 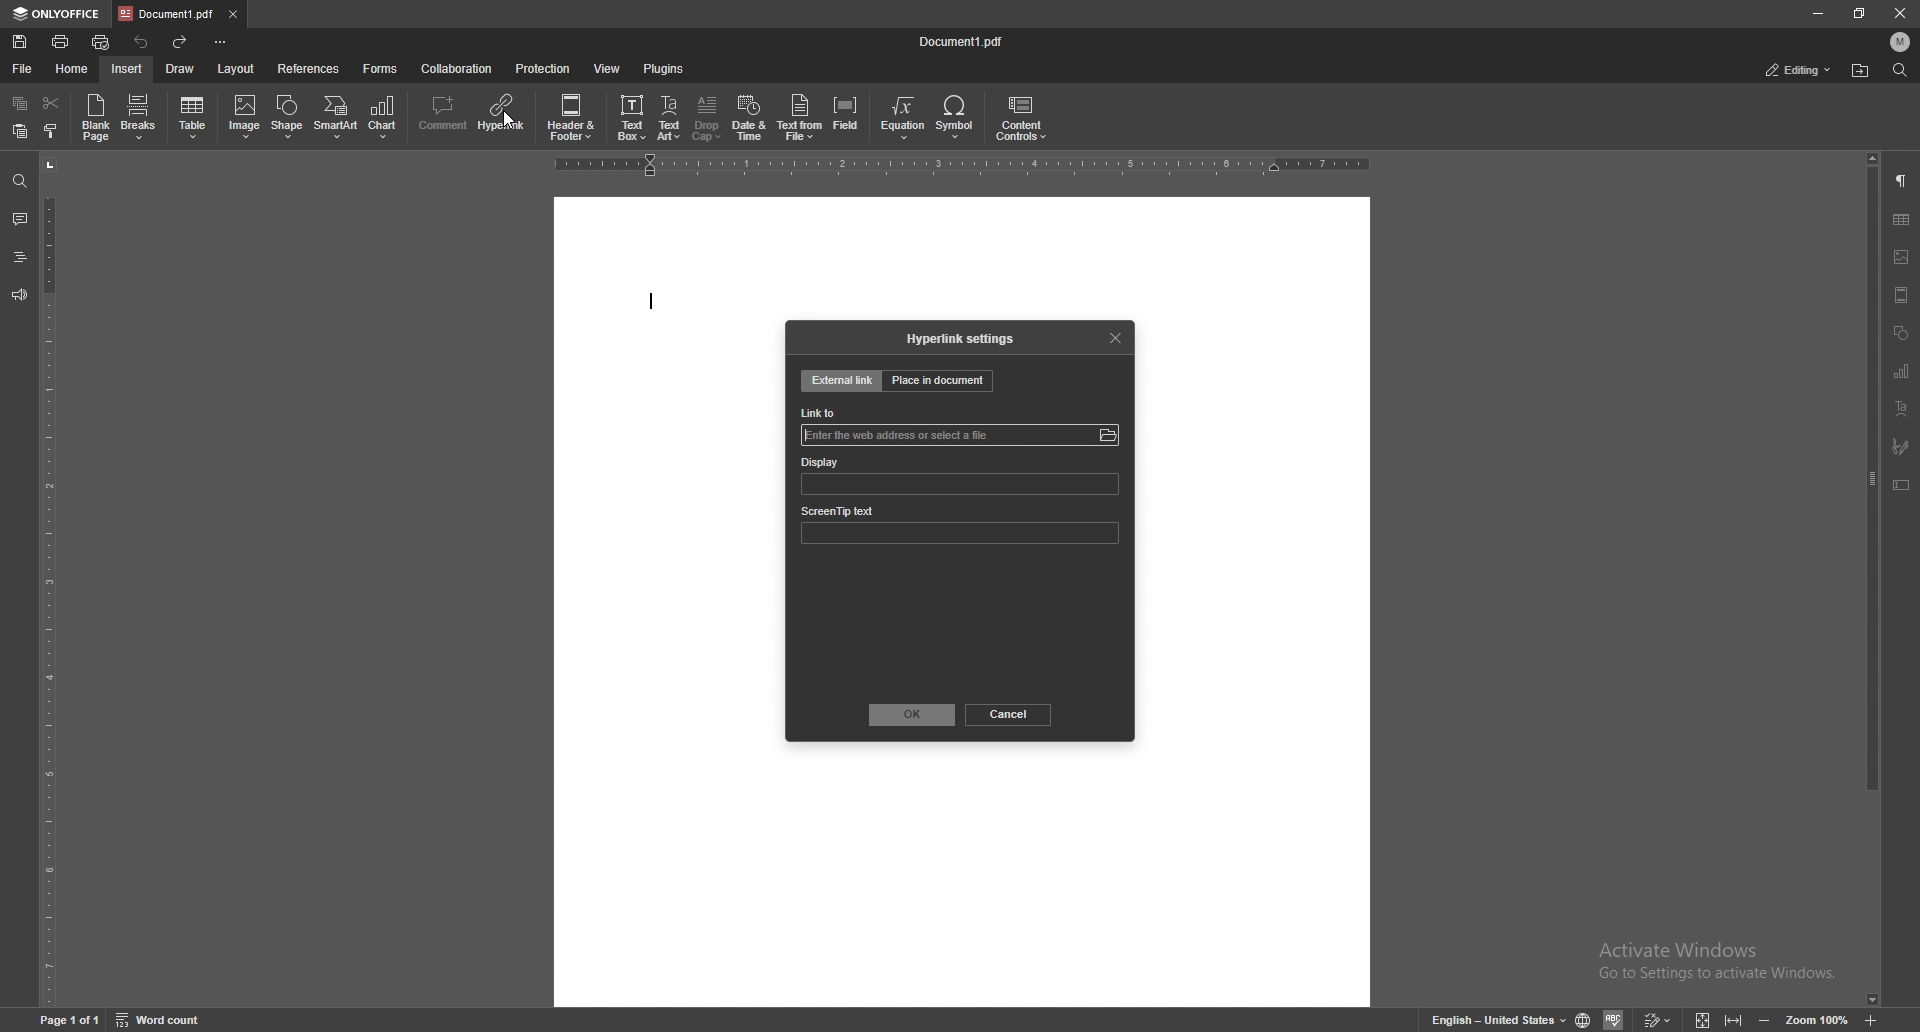 I want to click on paste, so click(x=21, y=130).